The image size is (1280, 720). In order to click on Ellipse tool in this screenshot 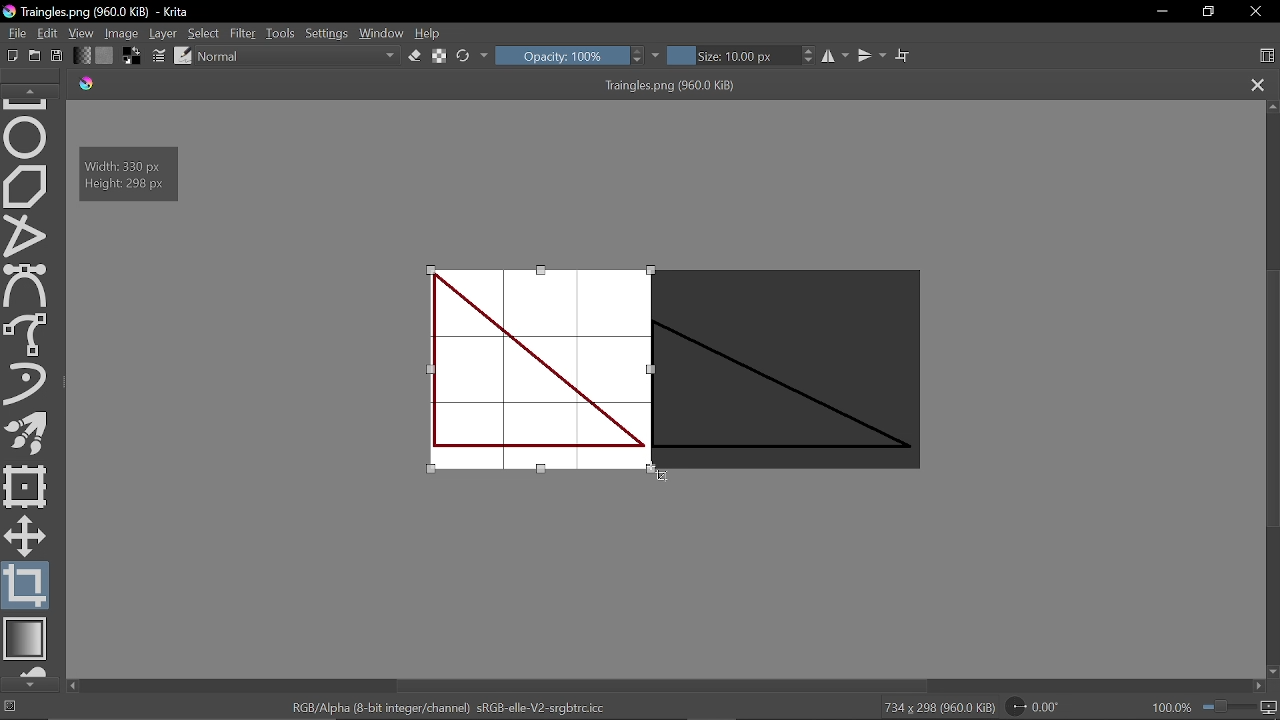, I will do `click(27, 136)`.